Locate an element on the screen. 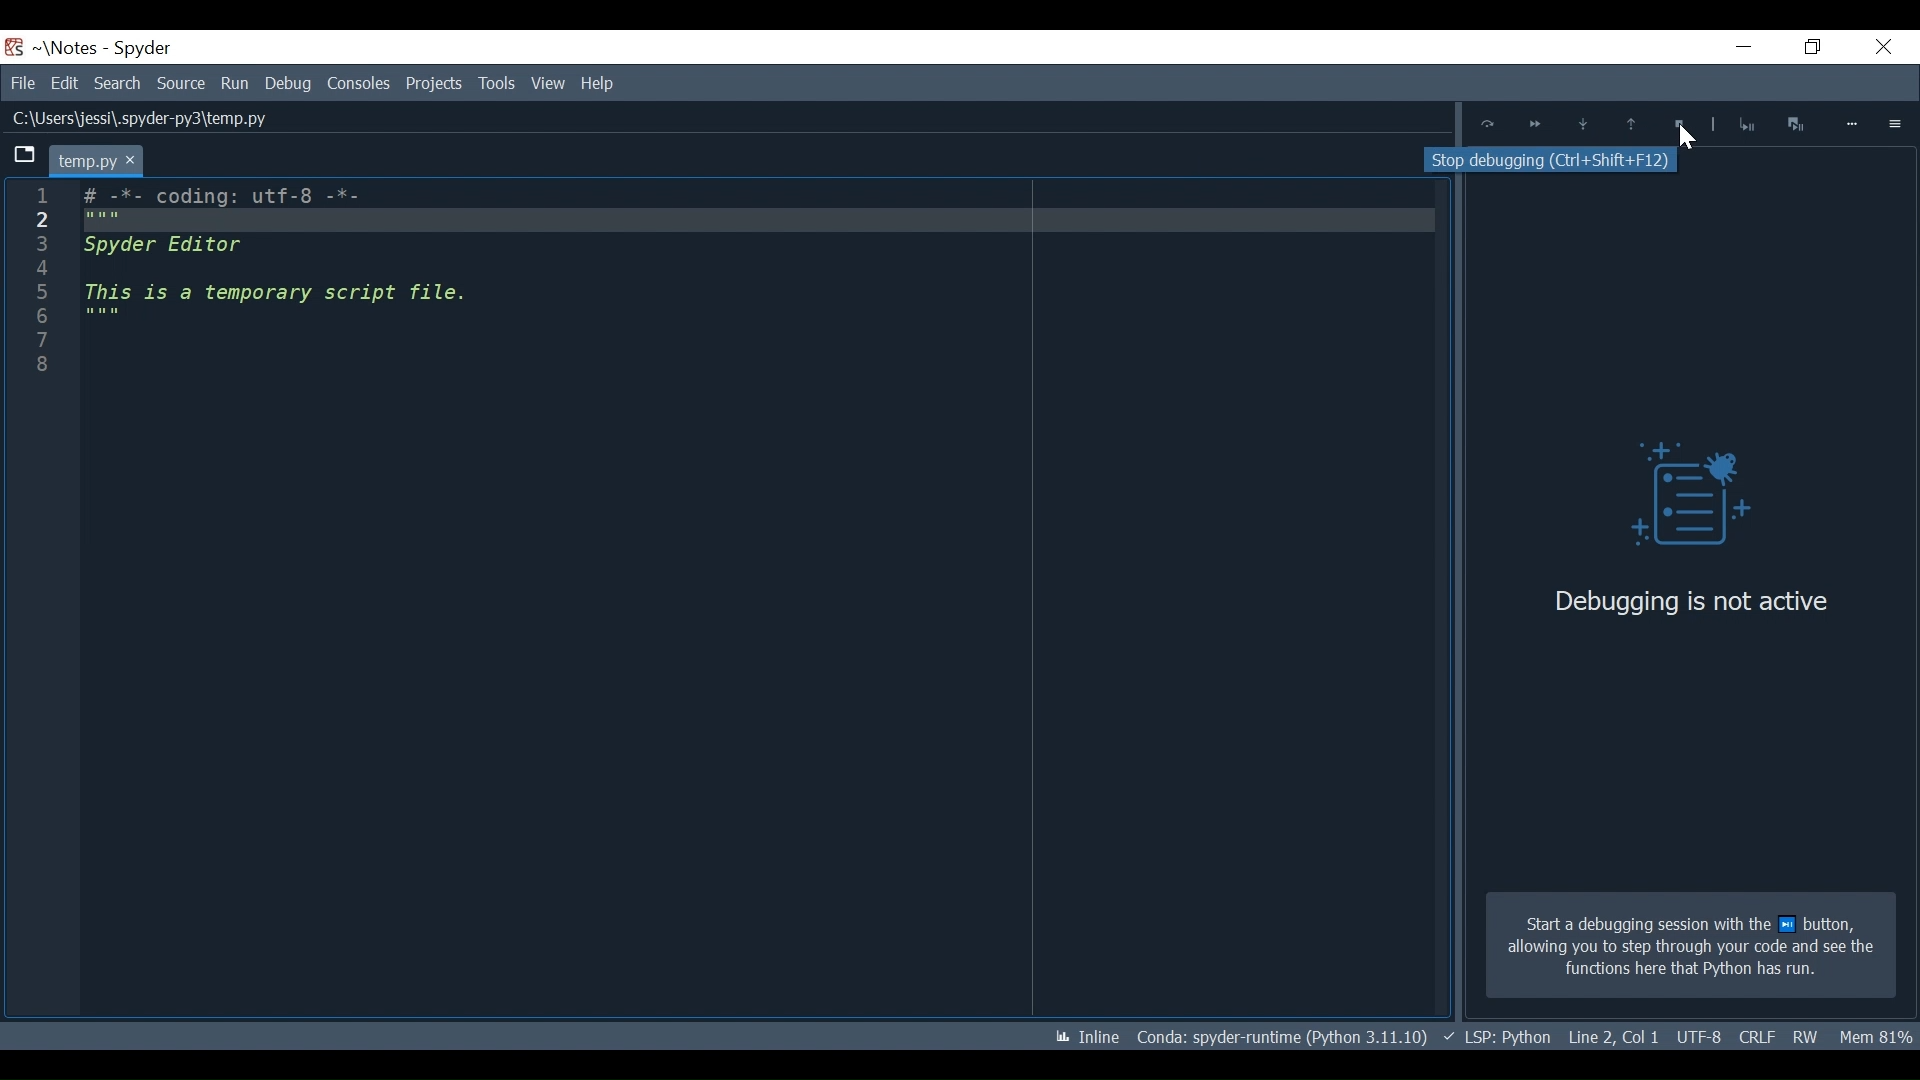 This screenshot has width=1920, height=1080. Step into function or method is located at coordinates (1583, 126).